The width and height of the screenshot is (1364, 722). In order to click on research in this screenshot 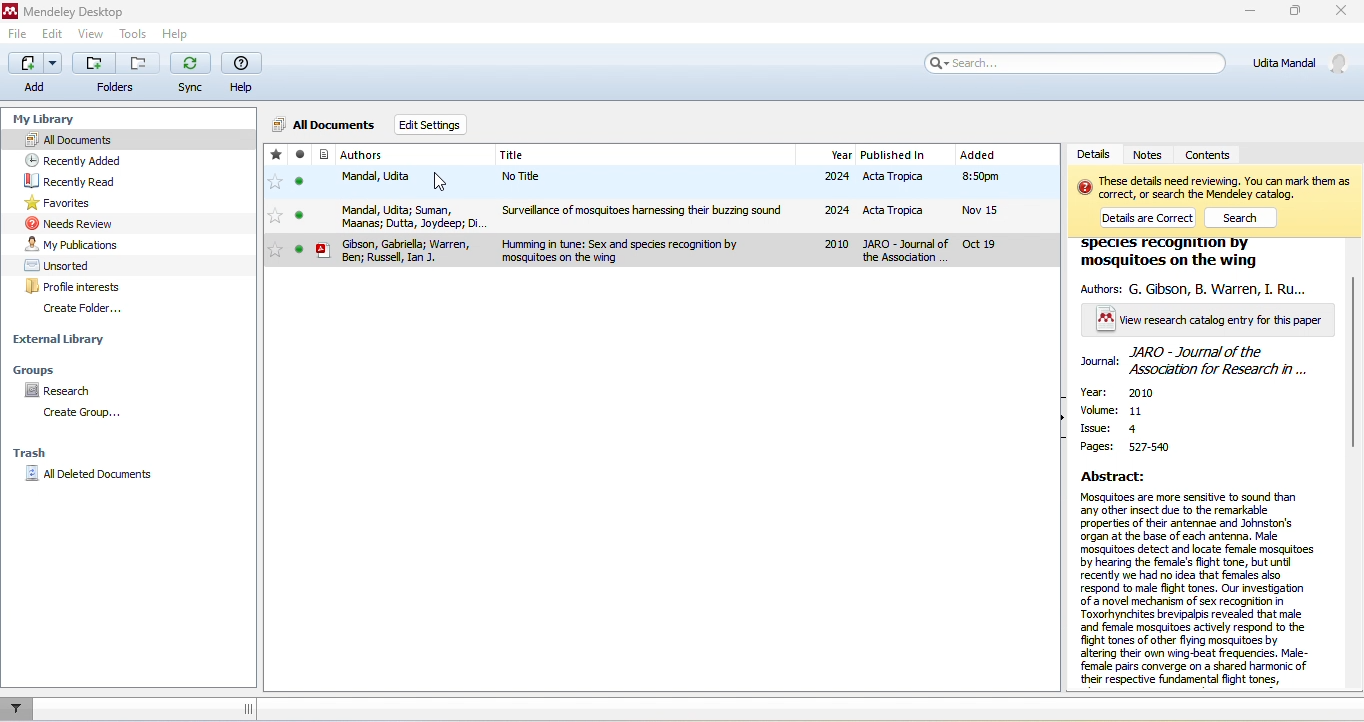, I will do `click(67, 391)`.